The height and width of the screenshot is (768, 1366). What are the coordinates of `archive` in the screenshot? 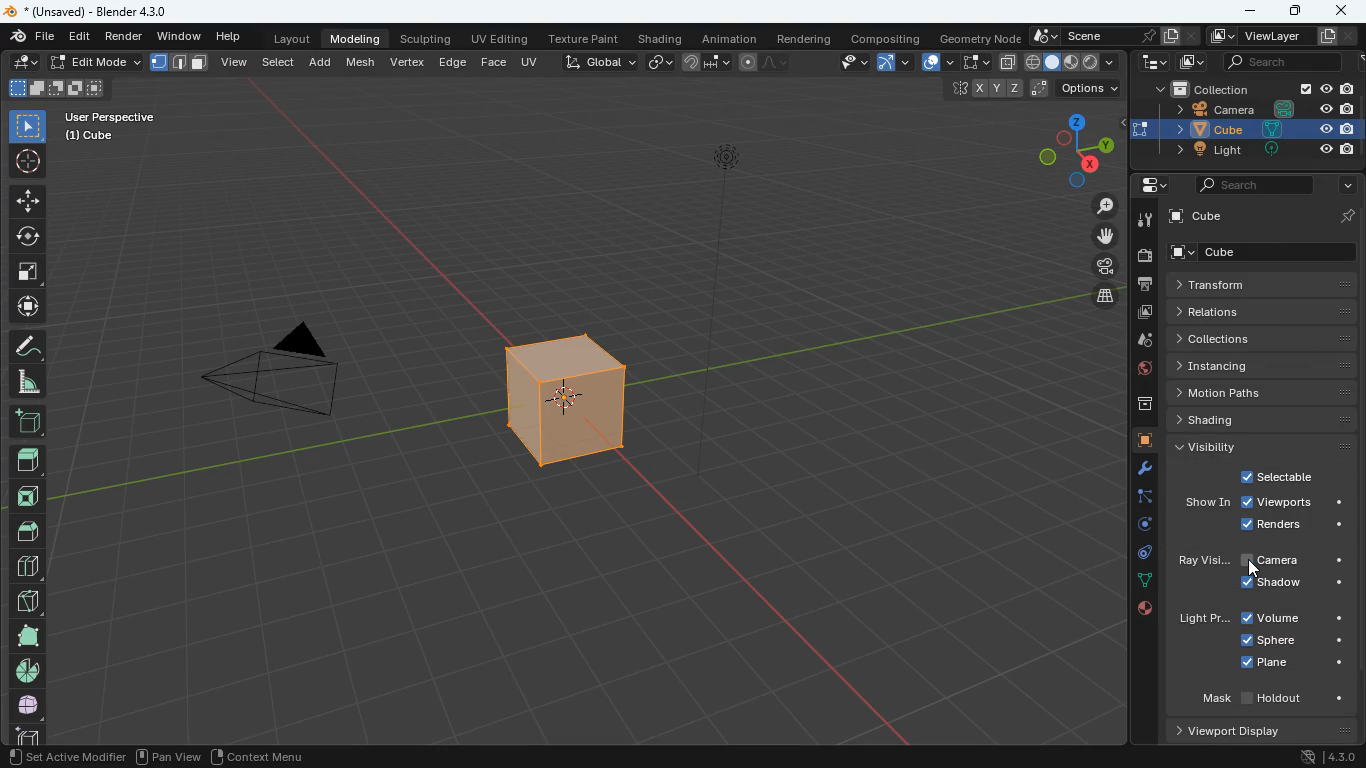 It's located at (1135, 404).